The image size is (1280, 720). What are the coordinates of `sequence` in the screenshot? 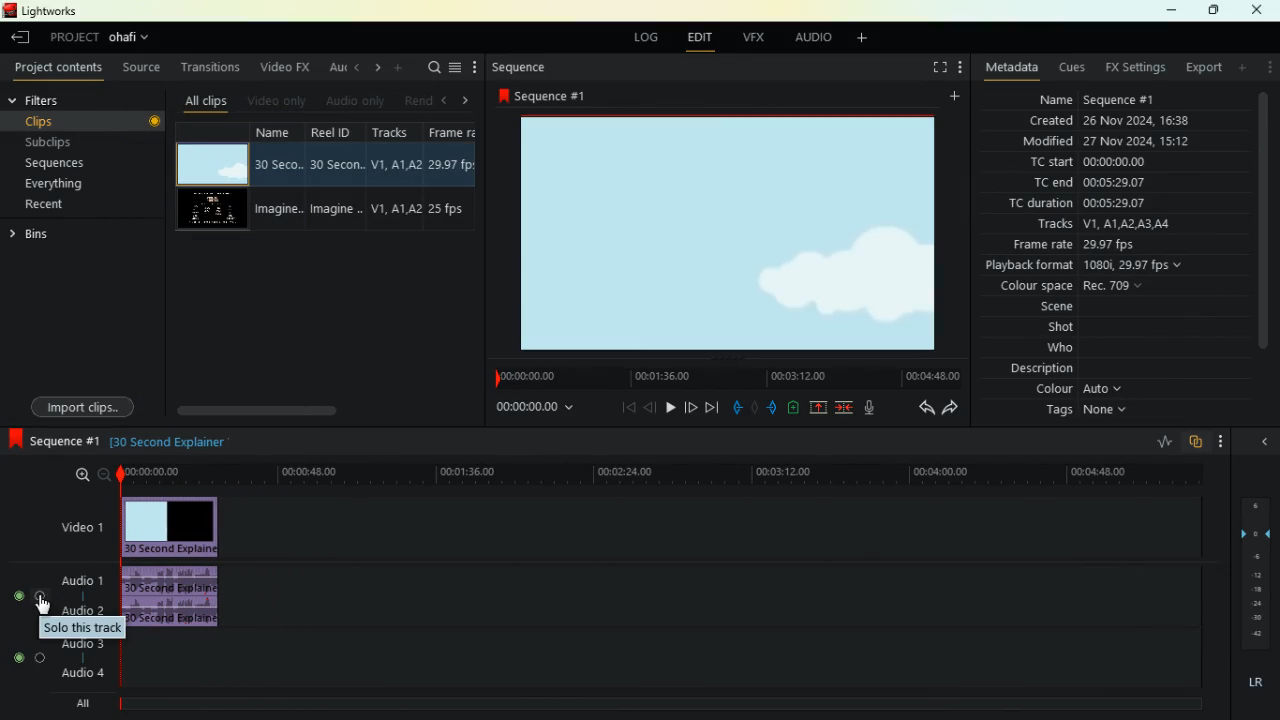 It's located at (525, 63).